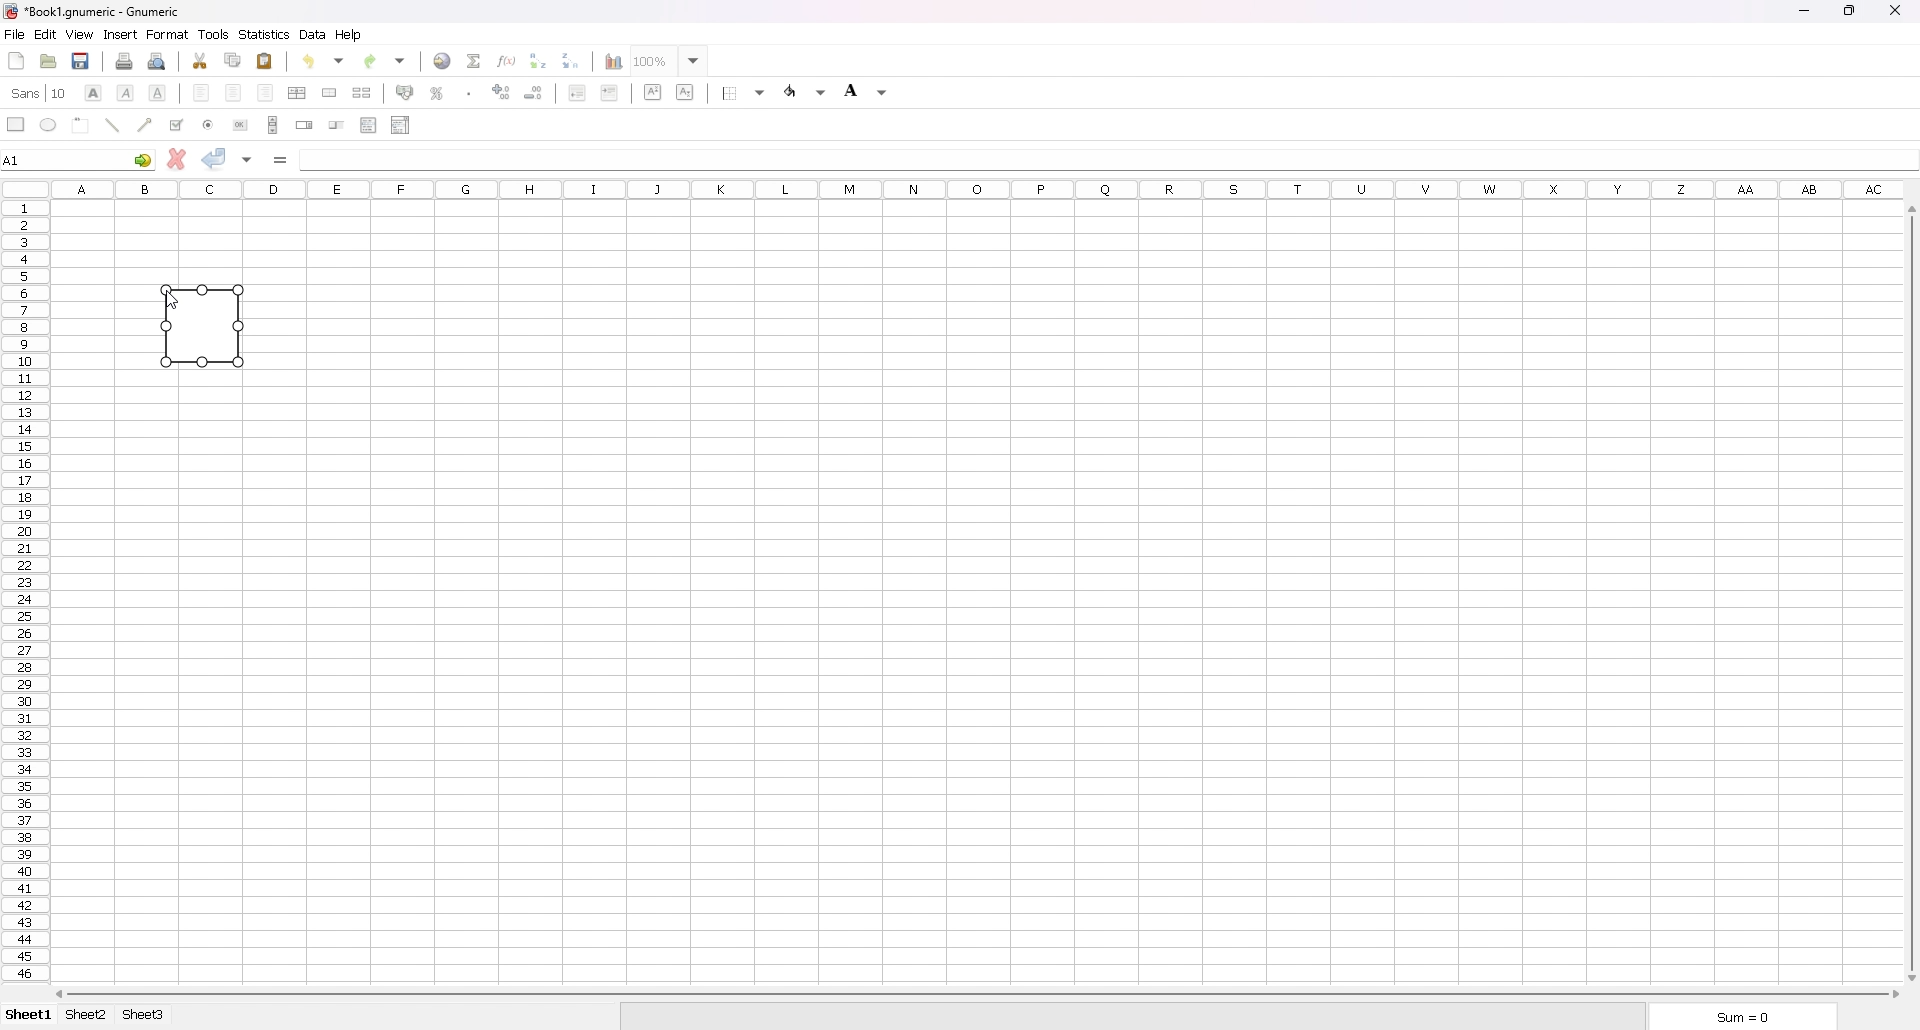 The image size is (1920, 1030). What do you see at coordinates (978, 191) in the screenshot?
I see `column` at bounding box center [978, 191].